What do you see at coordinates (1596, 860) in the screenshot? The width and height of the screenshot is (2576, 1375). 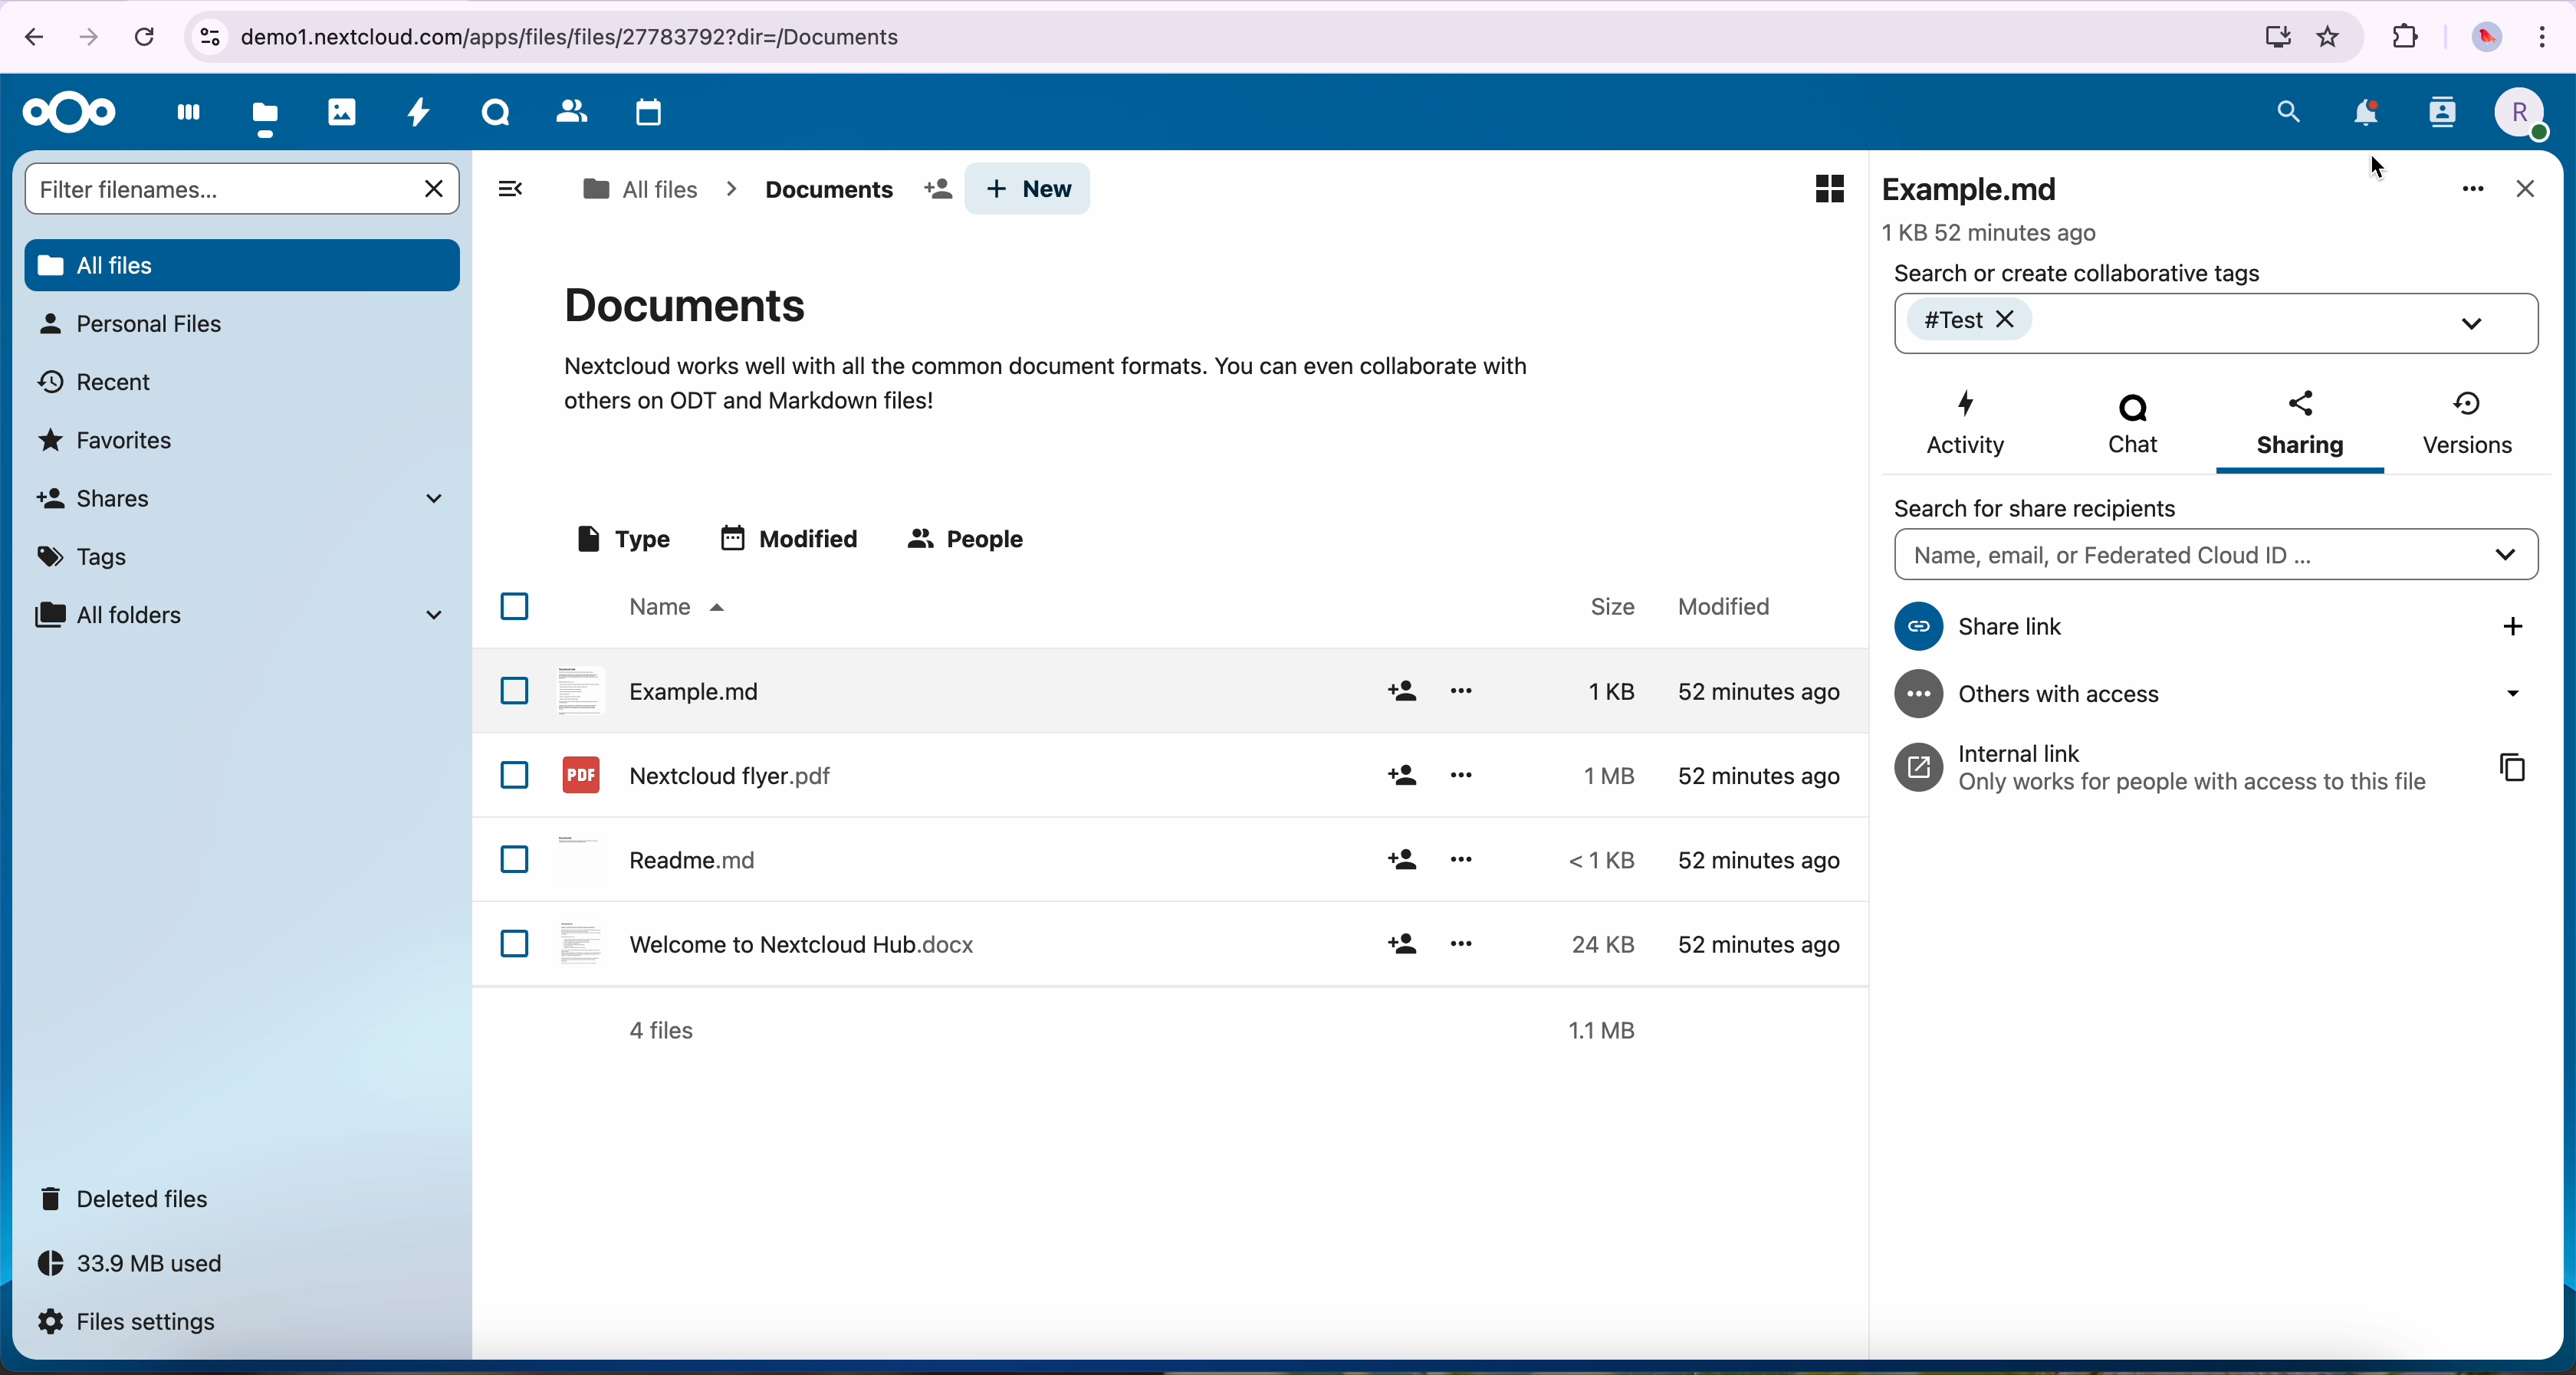 I see `size` at bounding box center [1596, 860].